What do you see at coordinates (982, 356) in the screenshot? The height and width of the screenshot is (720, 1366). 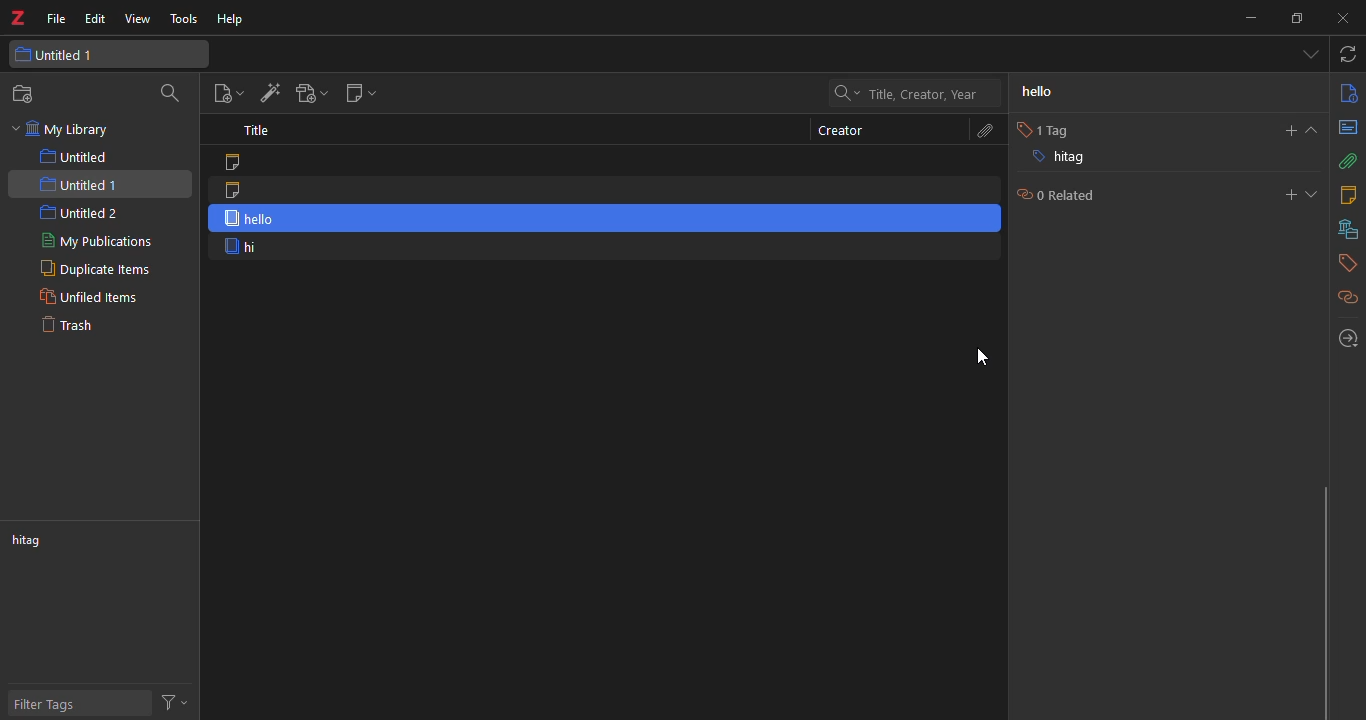 I see `cursor` at bounding box center [982, 356].